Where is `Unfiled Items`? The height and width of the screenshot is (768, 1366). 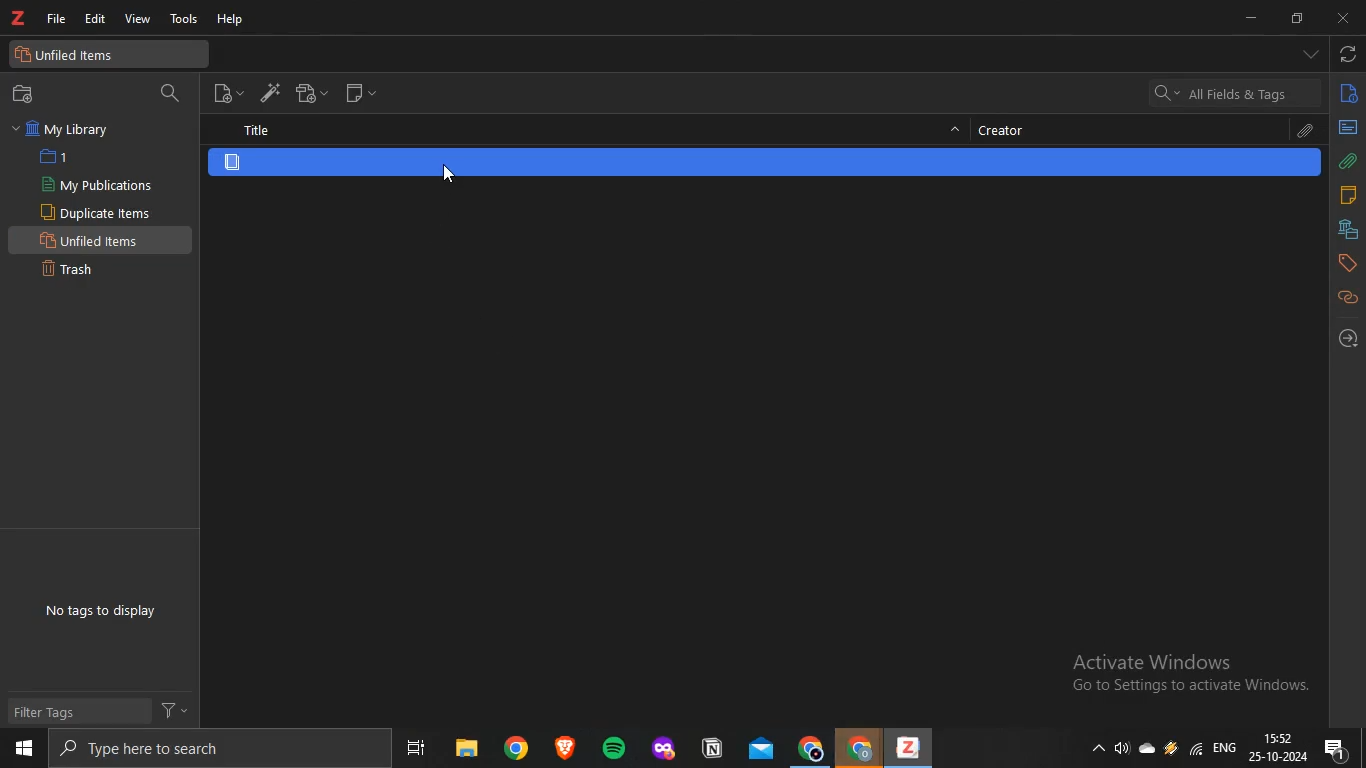 Unfiled Items is located at coordinates (94, 239).